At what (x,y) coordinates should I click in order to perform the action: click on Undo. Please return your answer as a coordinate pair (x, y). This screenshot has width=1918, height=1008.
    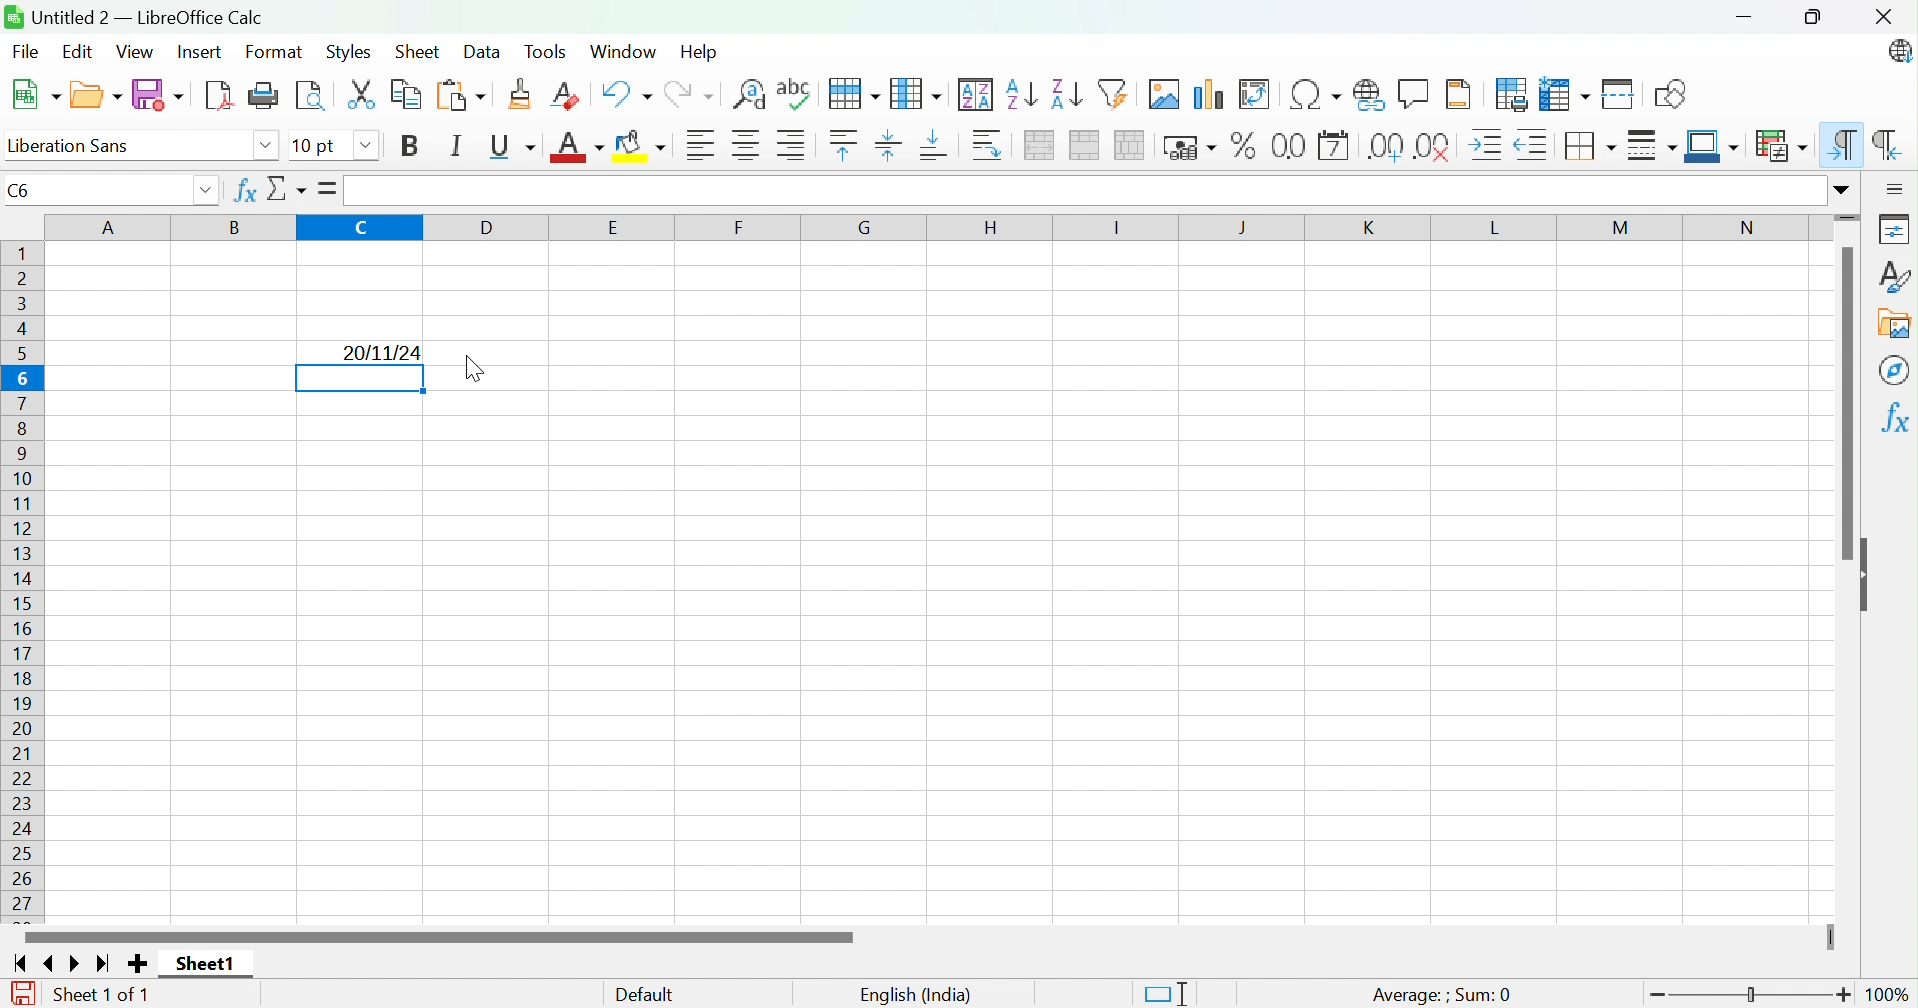
    Looking at the image, I should click on (627, 93).